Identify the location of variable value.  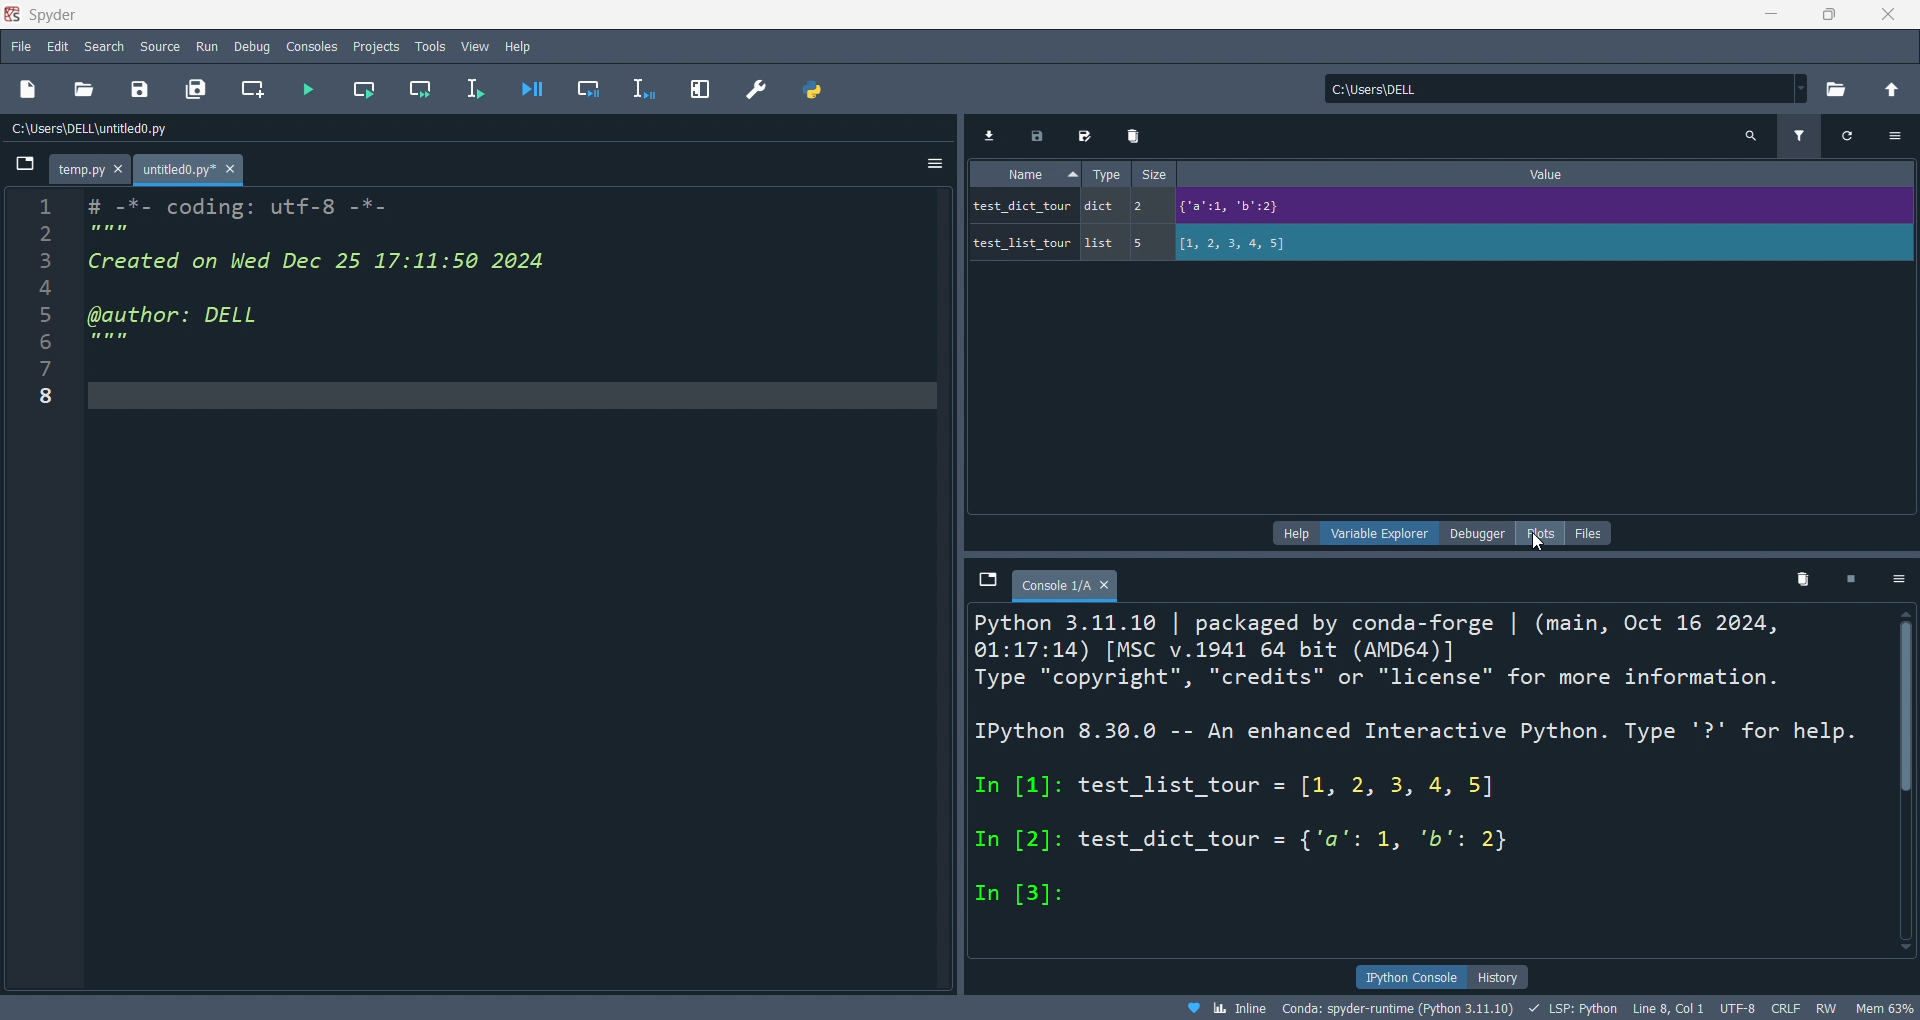
(1236, 245).